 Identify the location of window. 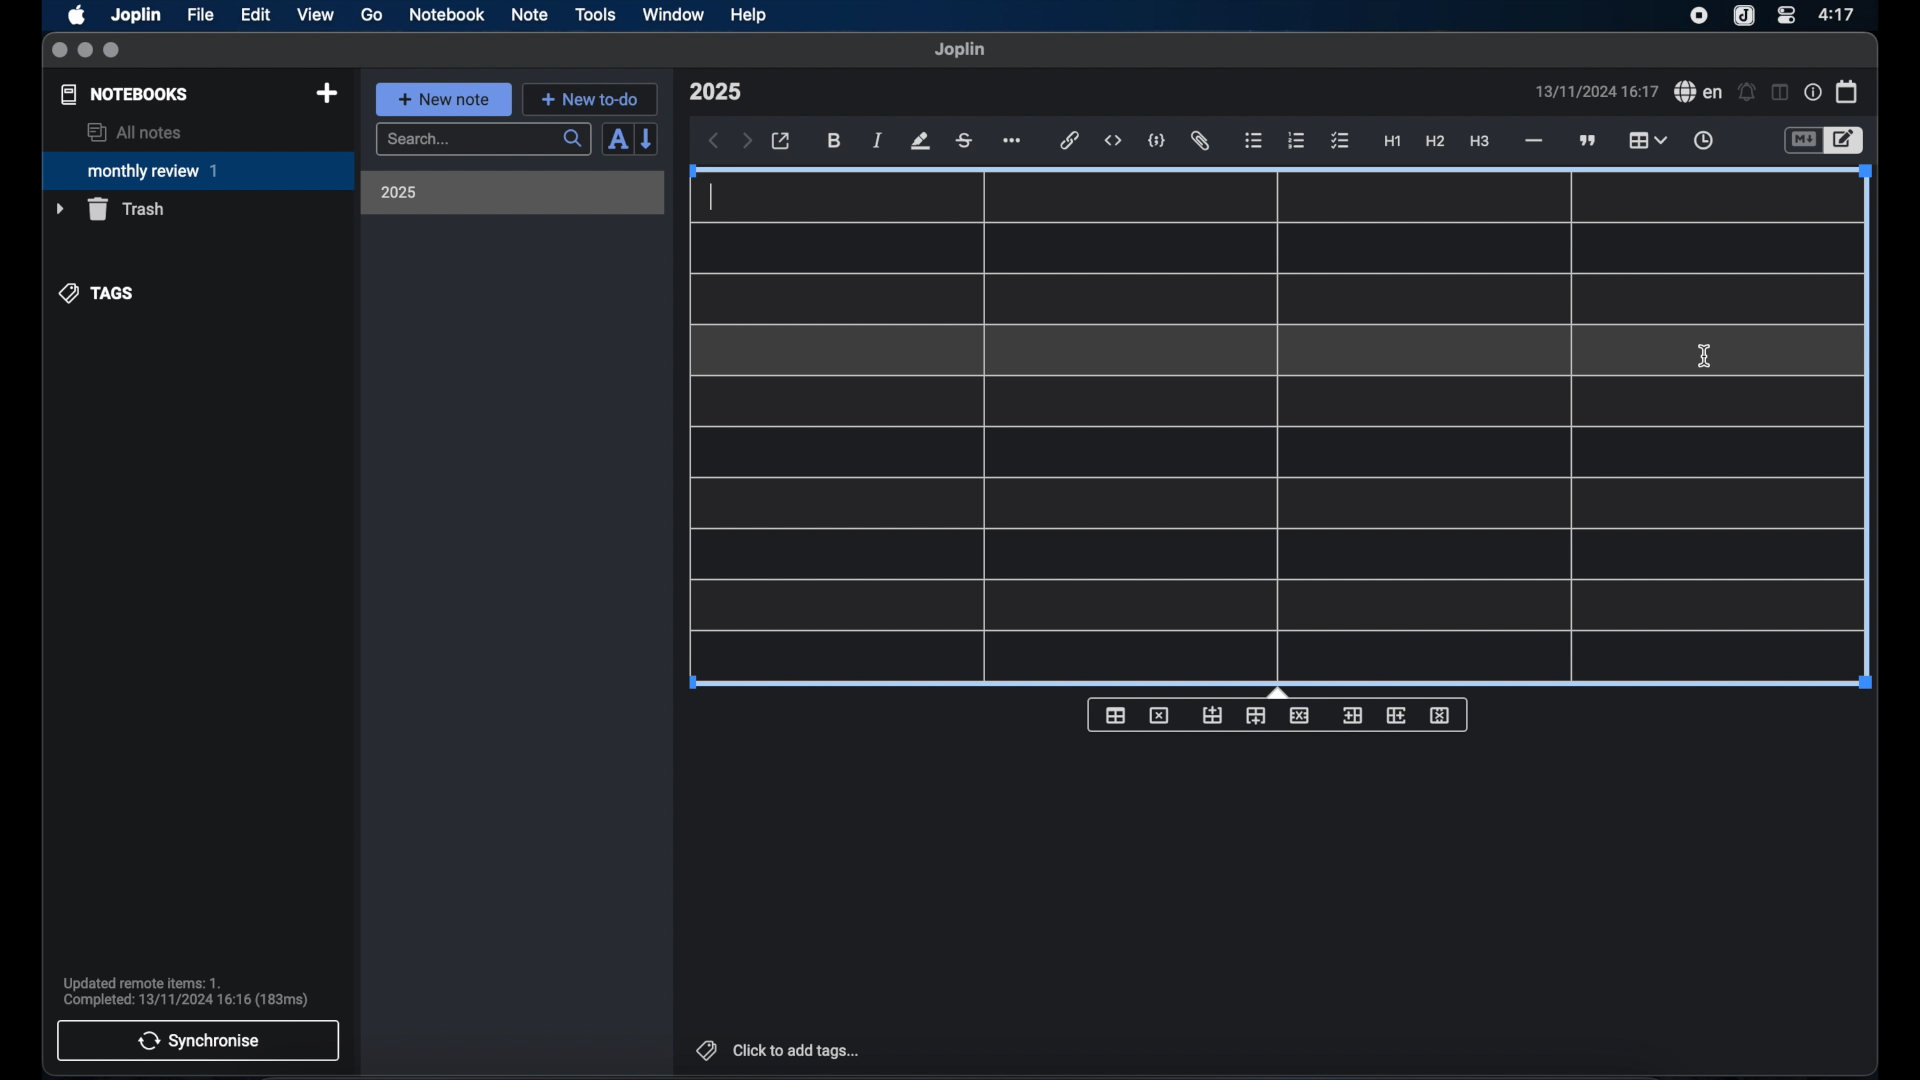
(674, 14).